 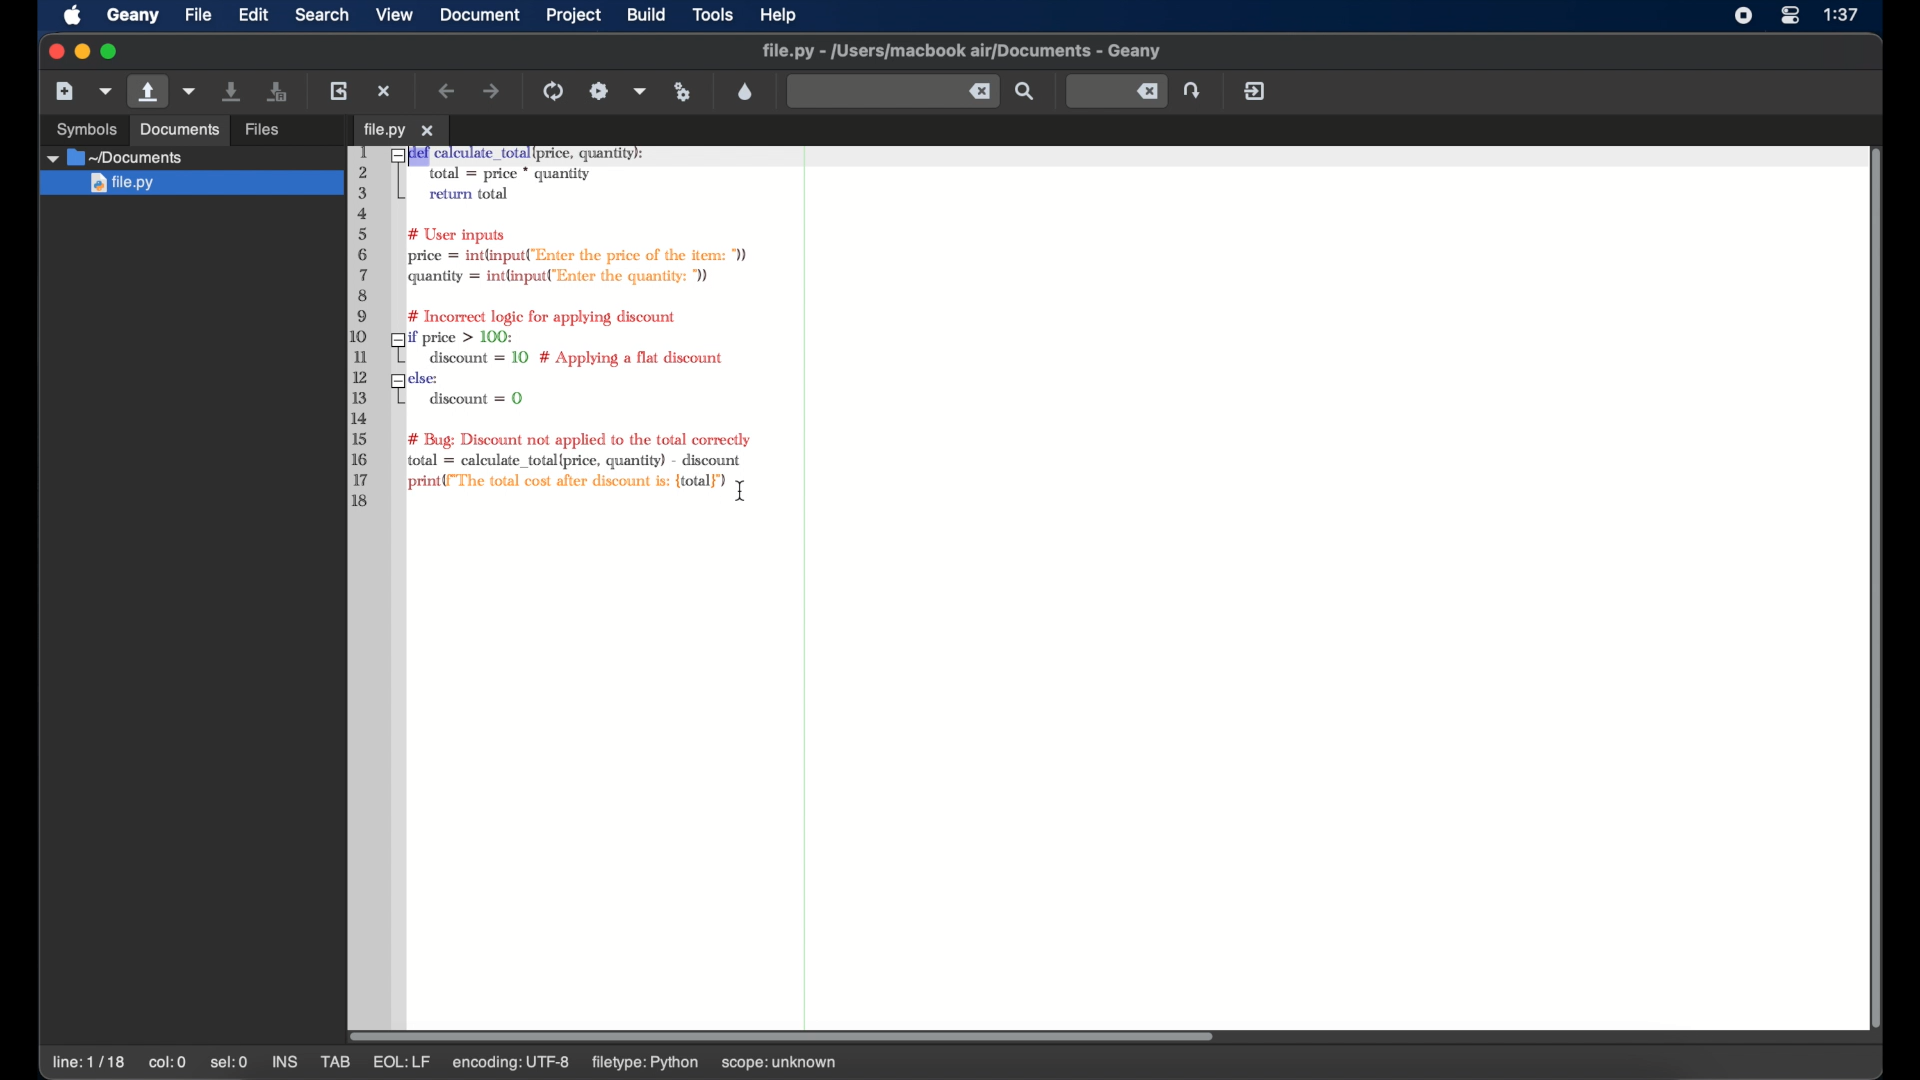 What do you see at coordinates (684, 91) in the screenshot?
I see `run or view current file` at bounding box center [684, 91].